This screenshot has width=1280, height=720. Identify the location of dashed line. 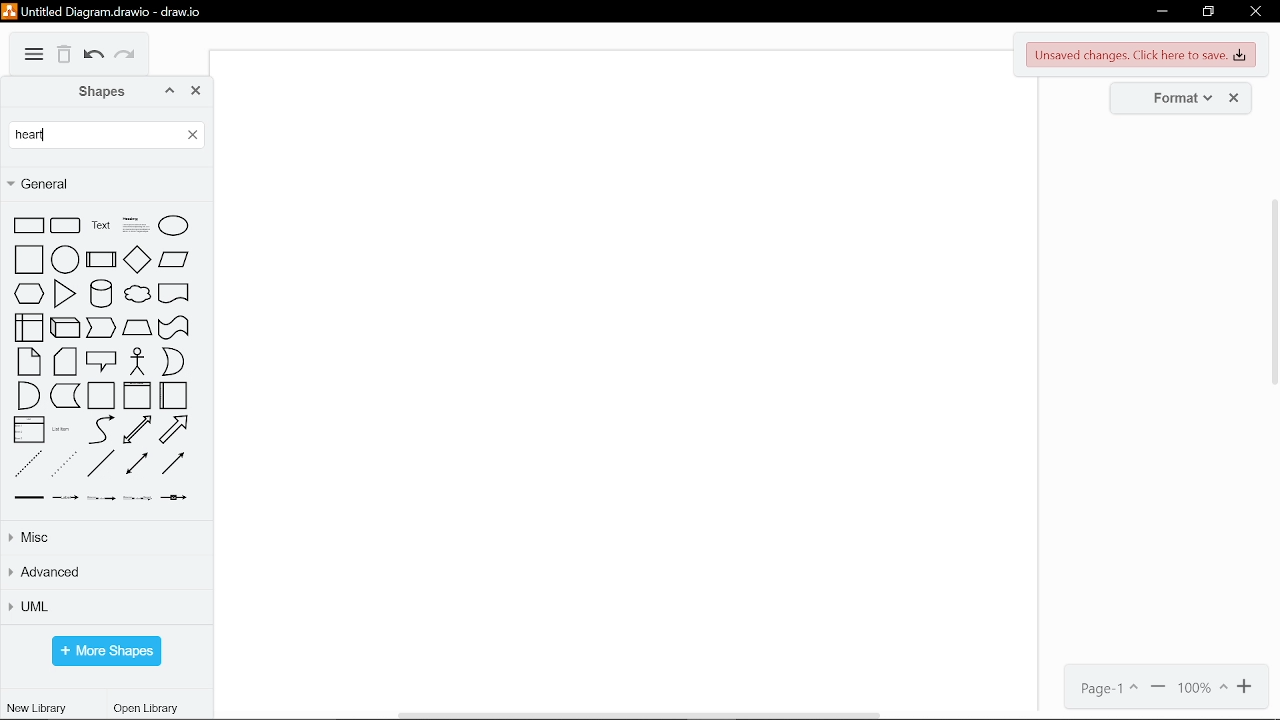
(27, 464).